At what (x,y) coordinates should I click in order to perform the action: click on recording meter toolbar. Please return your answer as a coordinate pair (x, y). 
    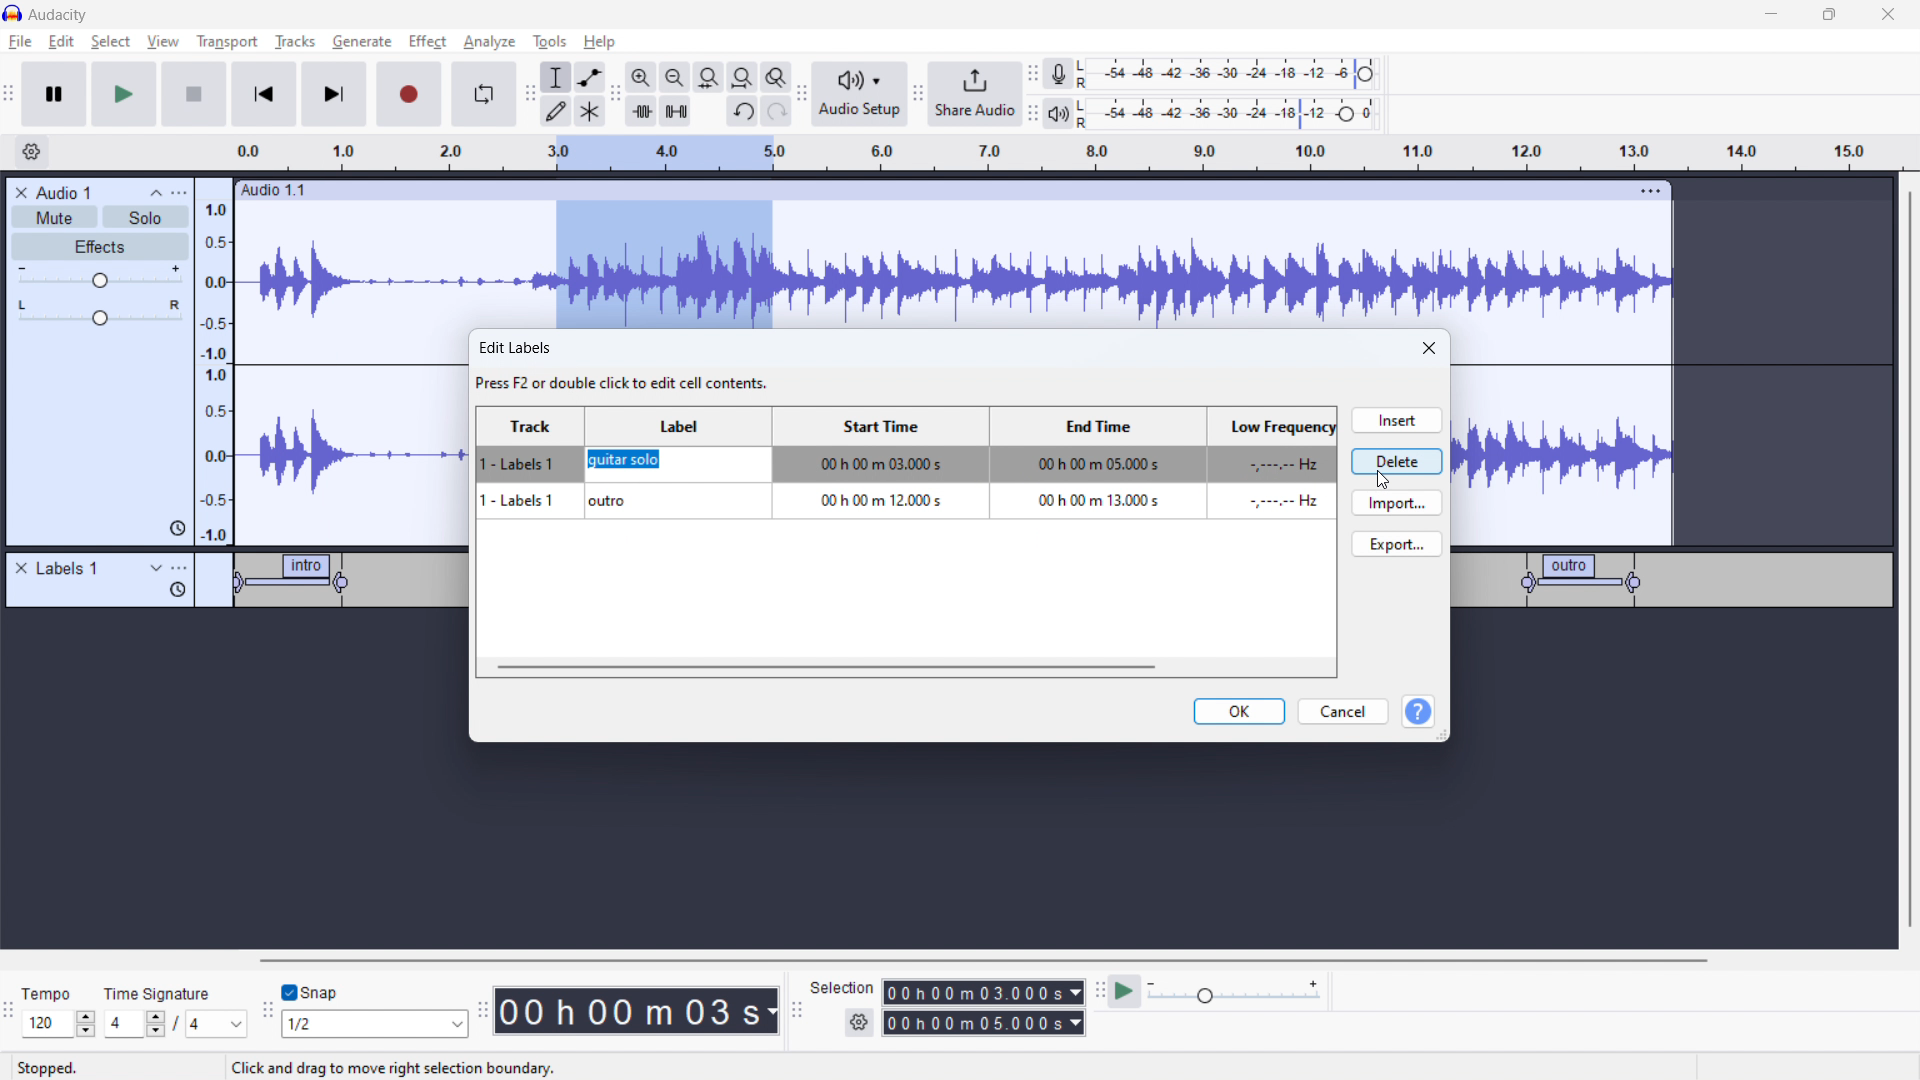
    Looking at the image, I should click on (1033, 76).